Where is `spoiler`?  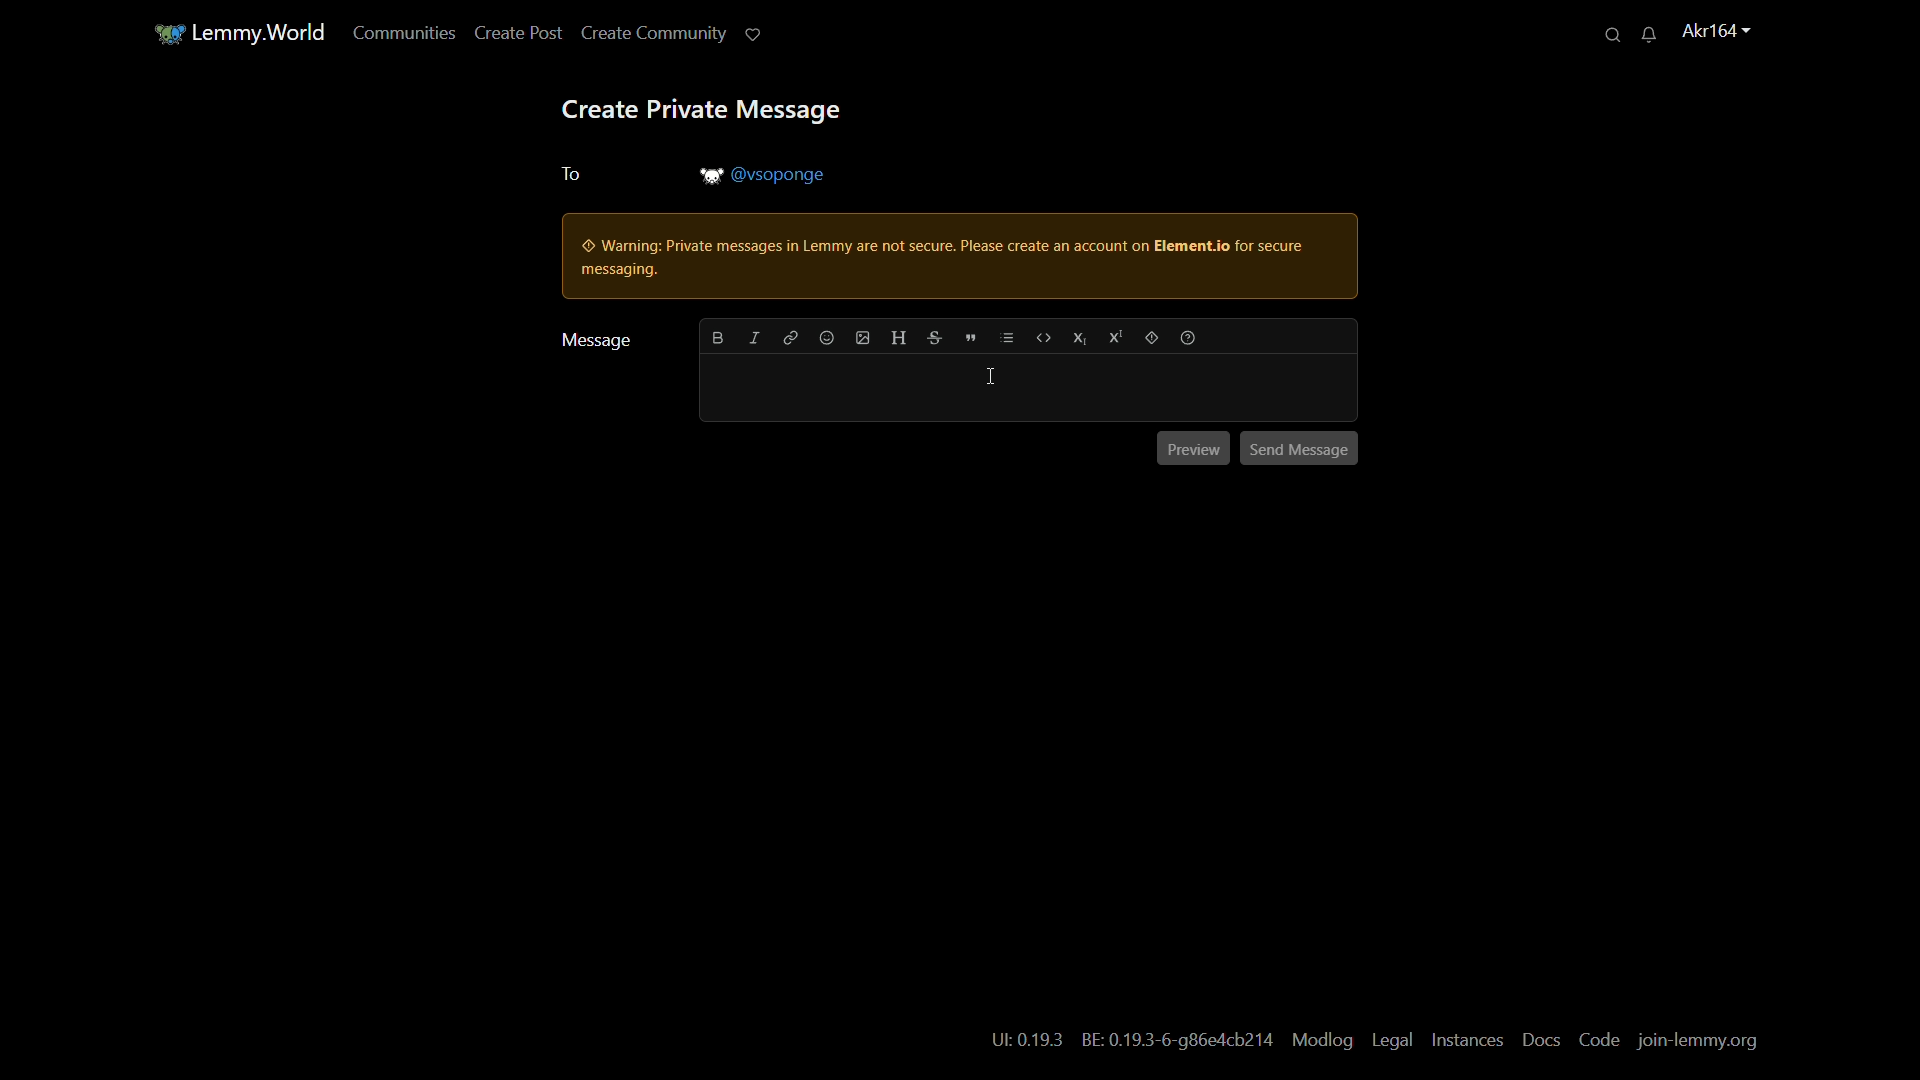
spoiler is located at coordinates (1155, 338).